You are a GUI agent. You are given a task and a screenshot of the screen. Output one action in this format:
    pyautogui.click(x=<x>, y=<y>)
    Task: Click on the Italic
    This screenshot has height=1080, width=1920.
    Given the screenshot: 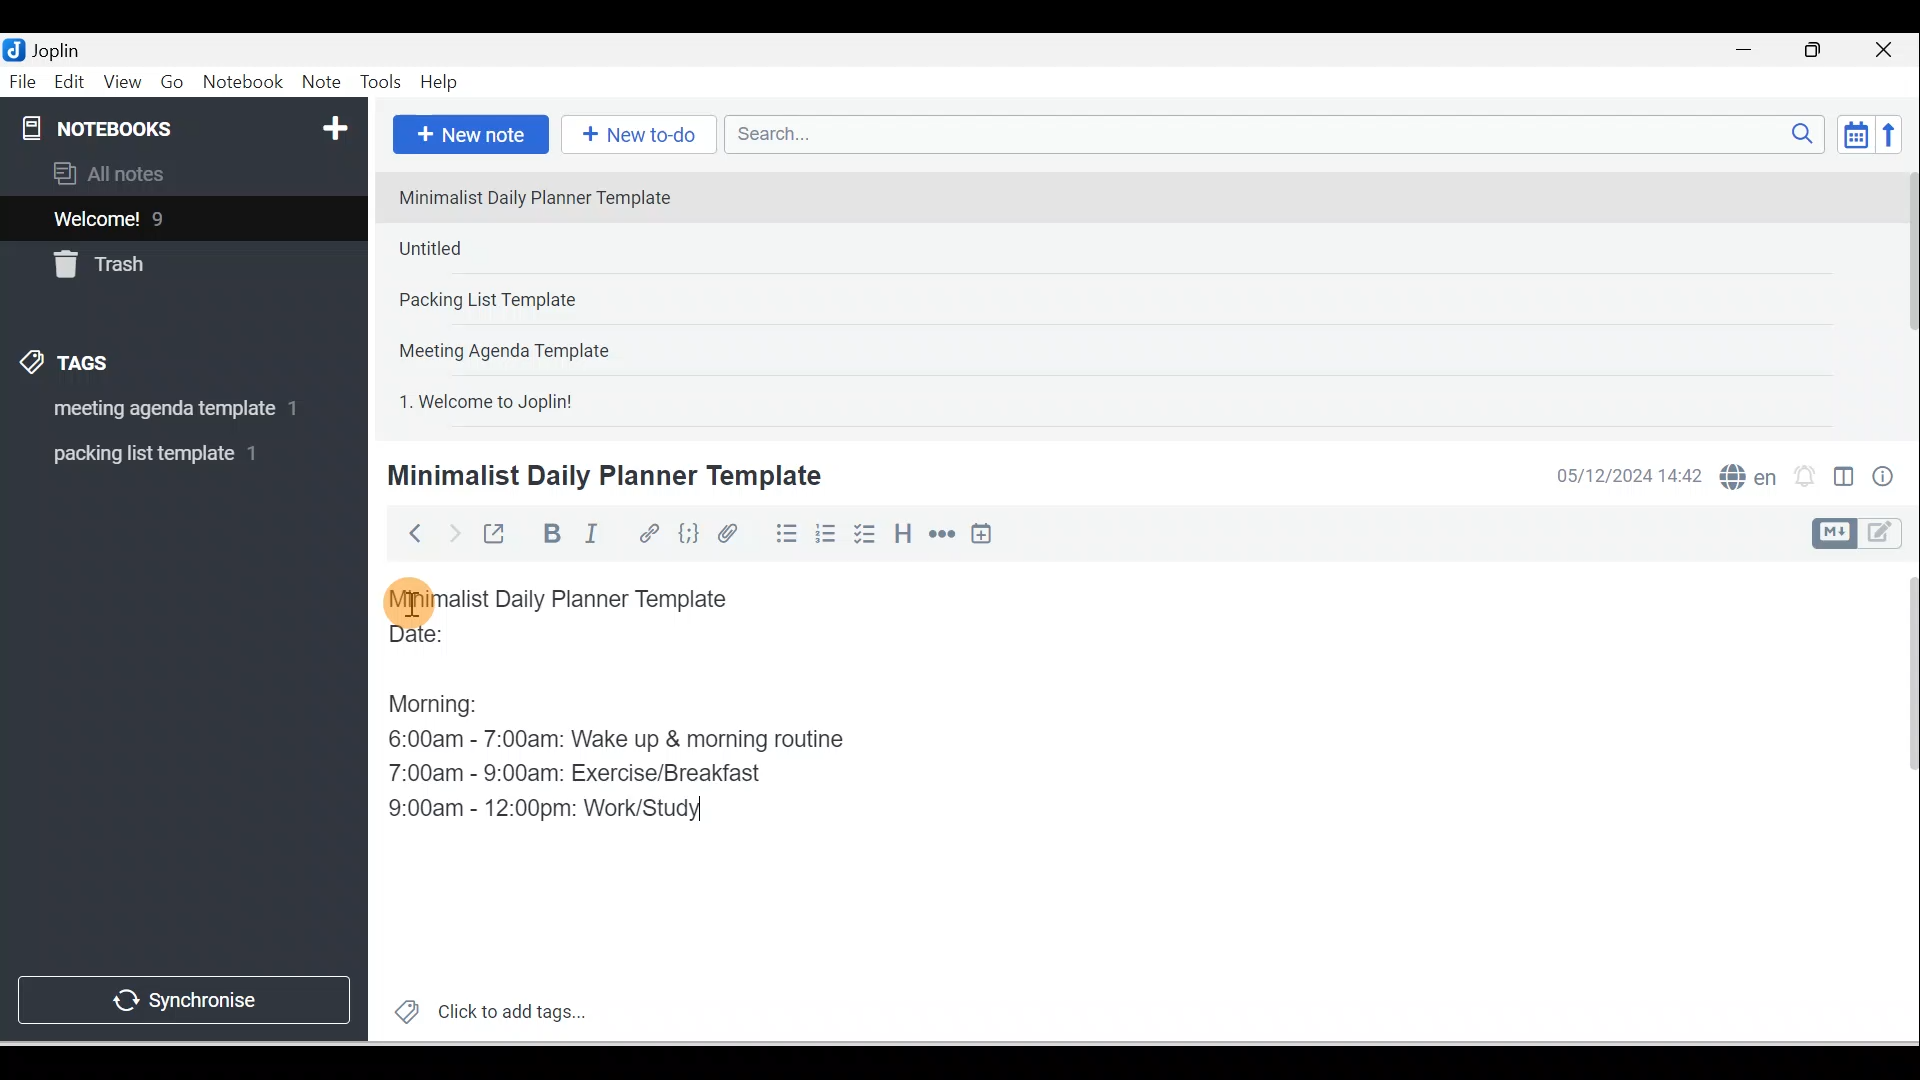 What is the action you would take?
    pyautogui.click(x=595, y=537)
    